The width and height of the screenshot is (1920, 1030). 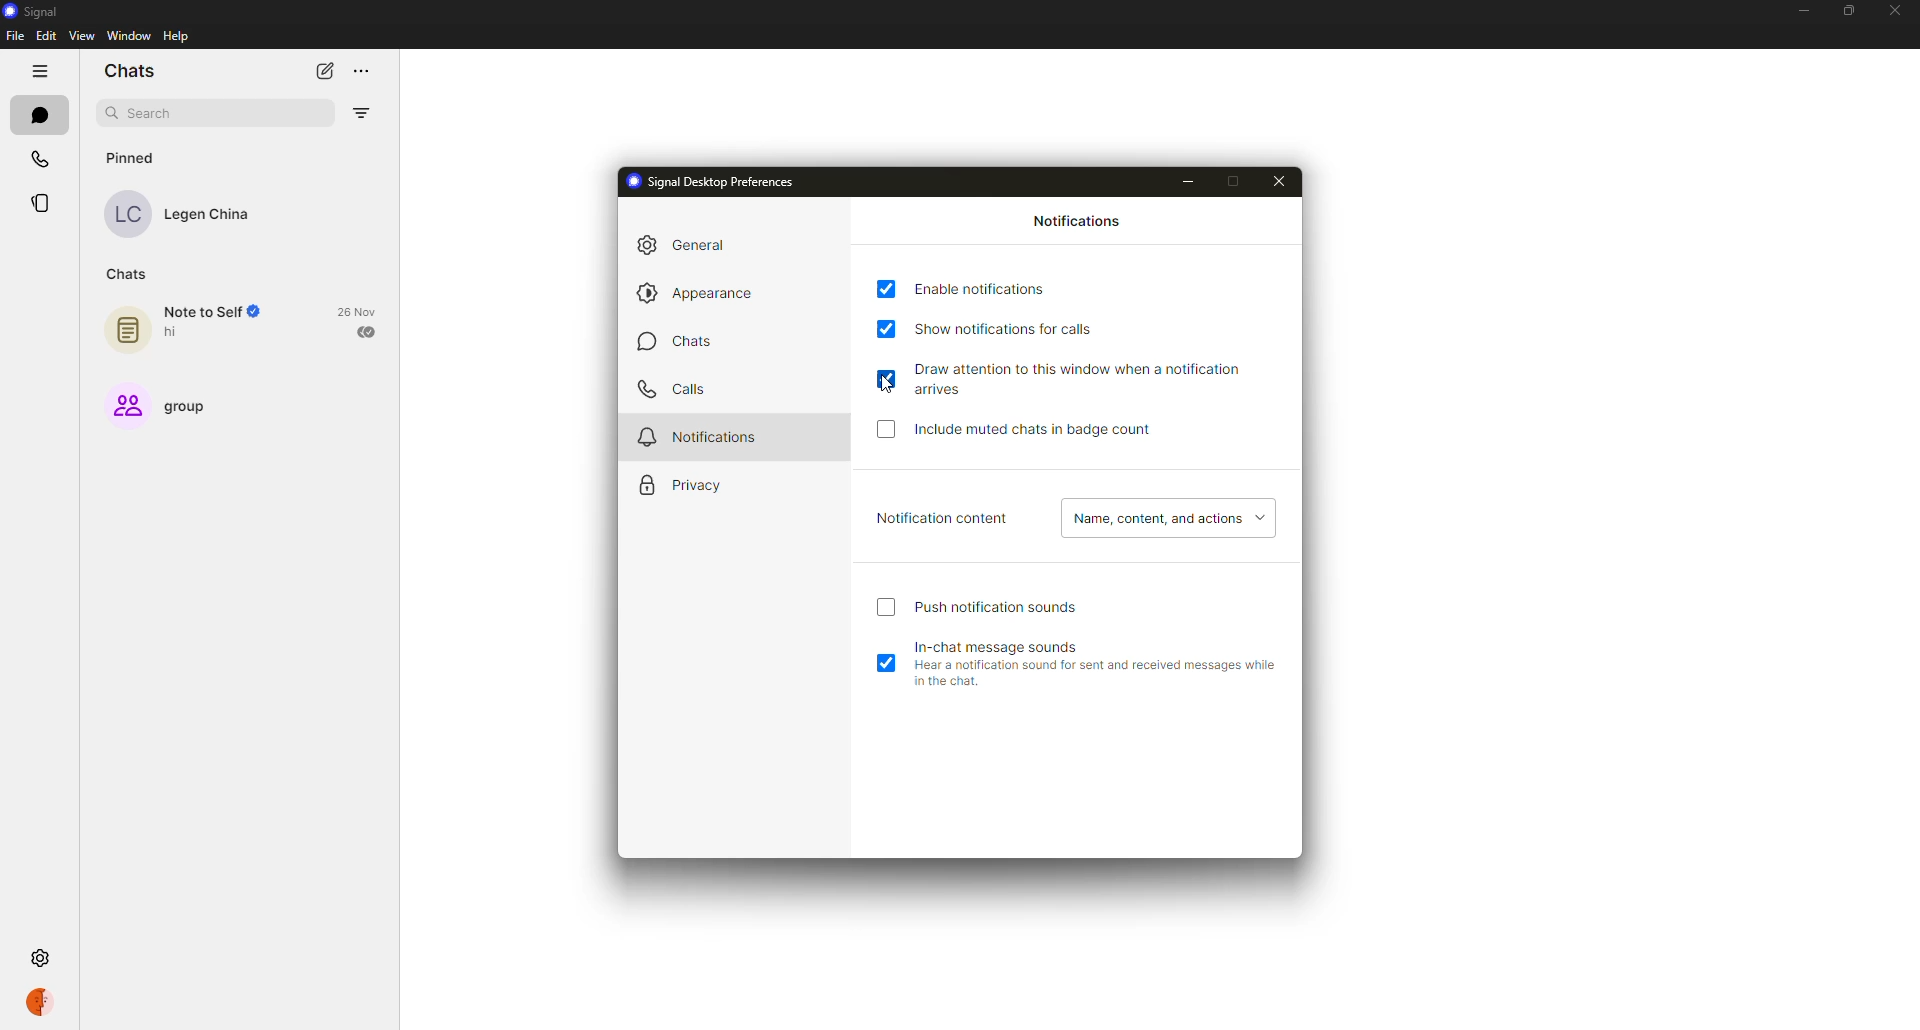 What do you see at coordinates (214, 312) in the screenshot?
I see `Note to Self` at bounding box center [214, 312].